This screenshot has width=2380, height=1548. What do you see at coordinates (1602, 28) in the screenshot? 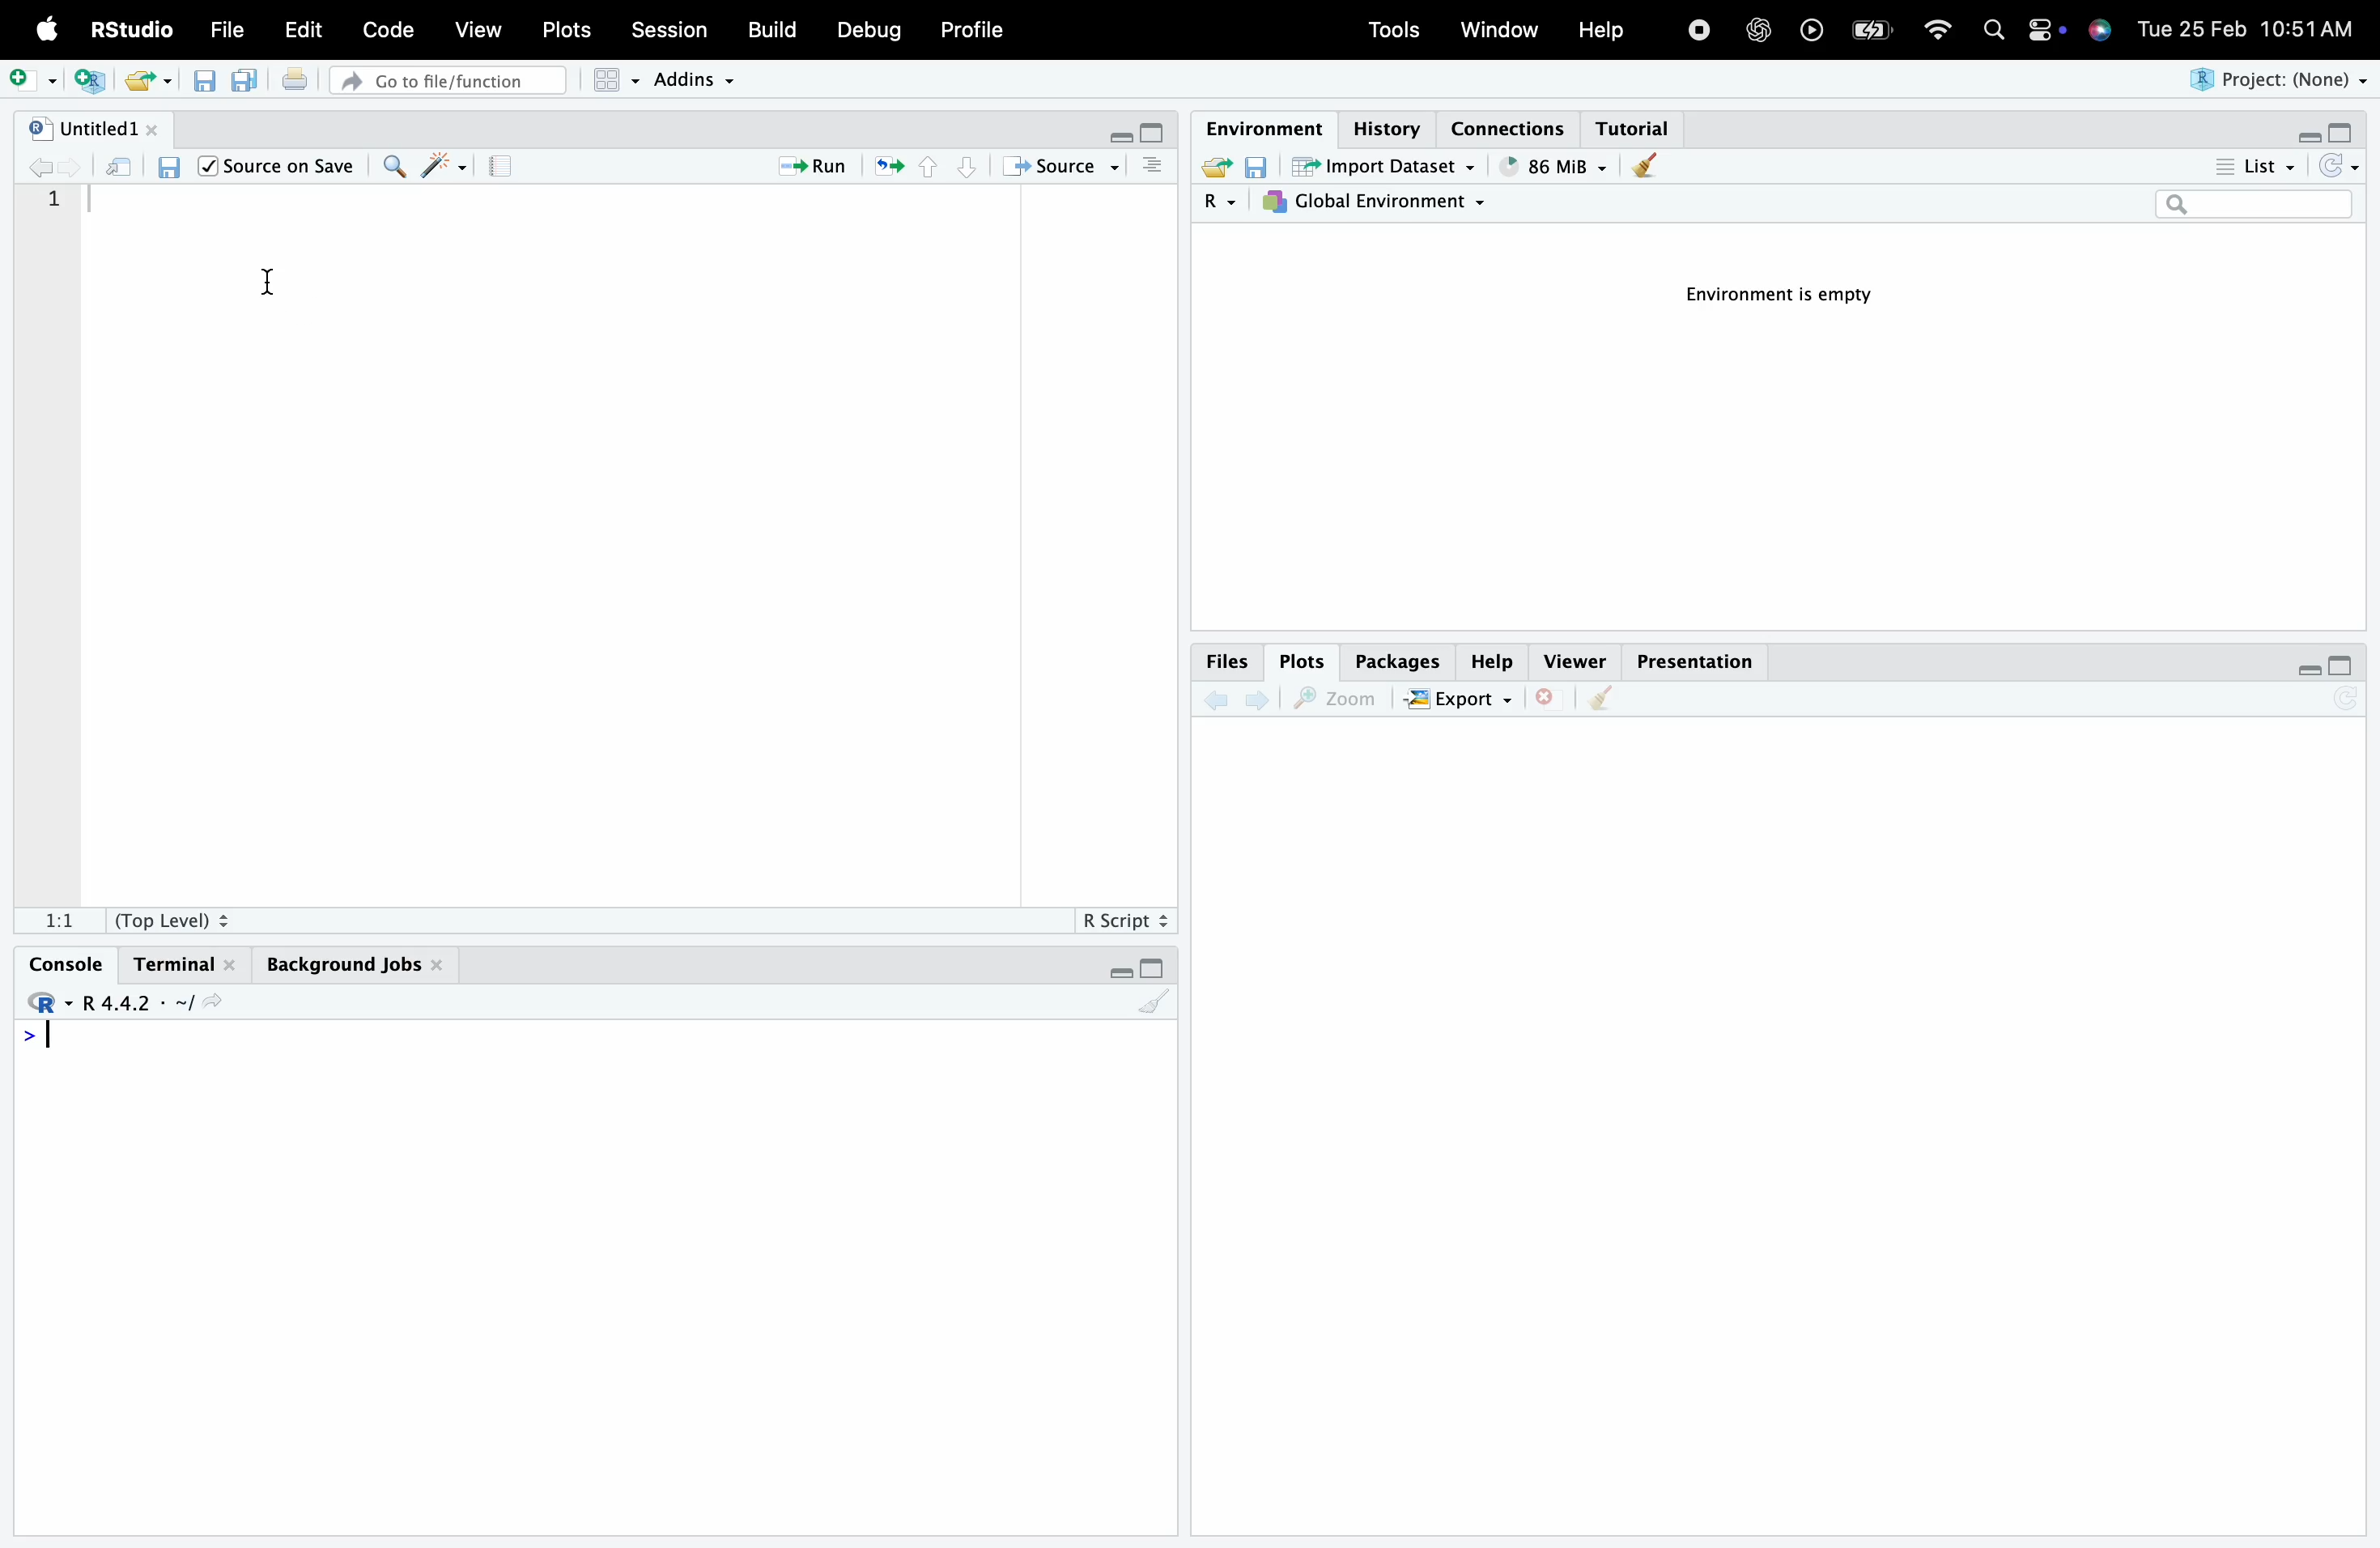
I see `Help` at bounding box center [1602, 28].